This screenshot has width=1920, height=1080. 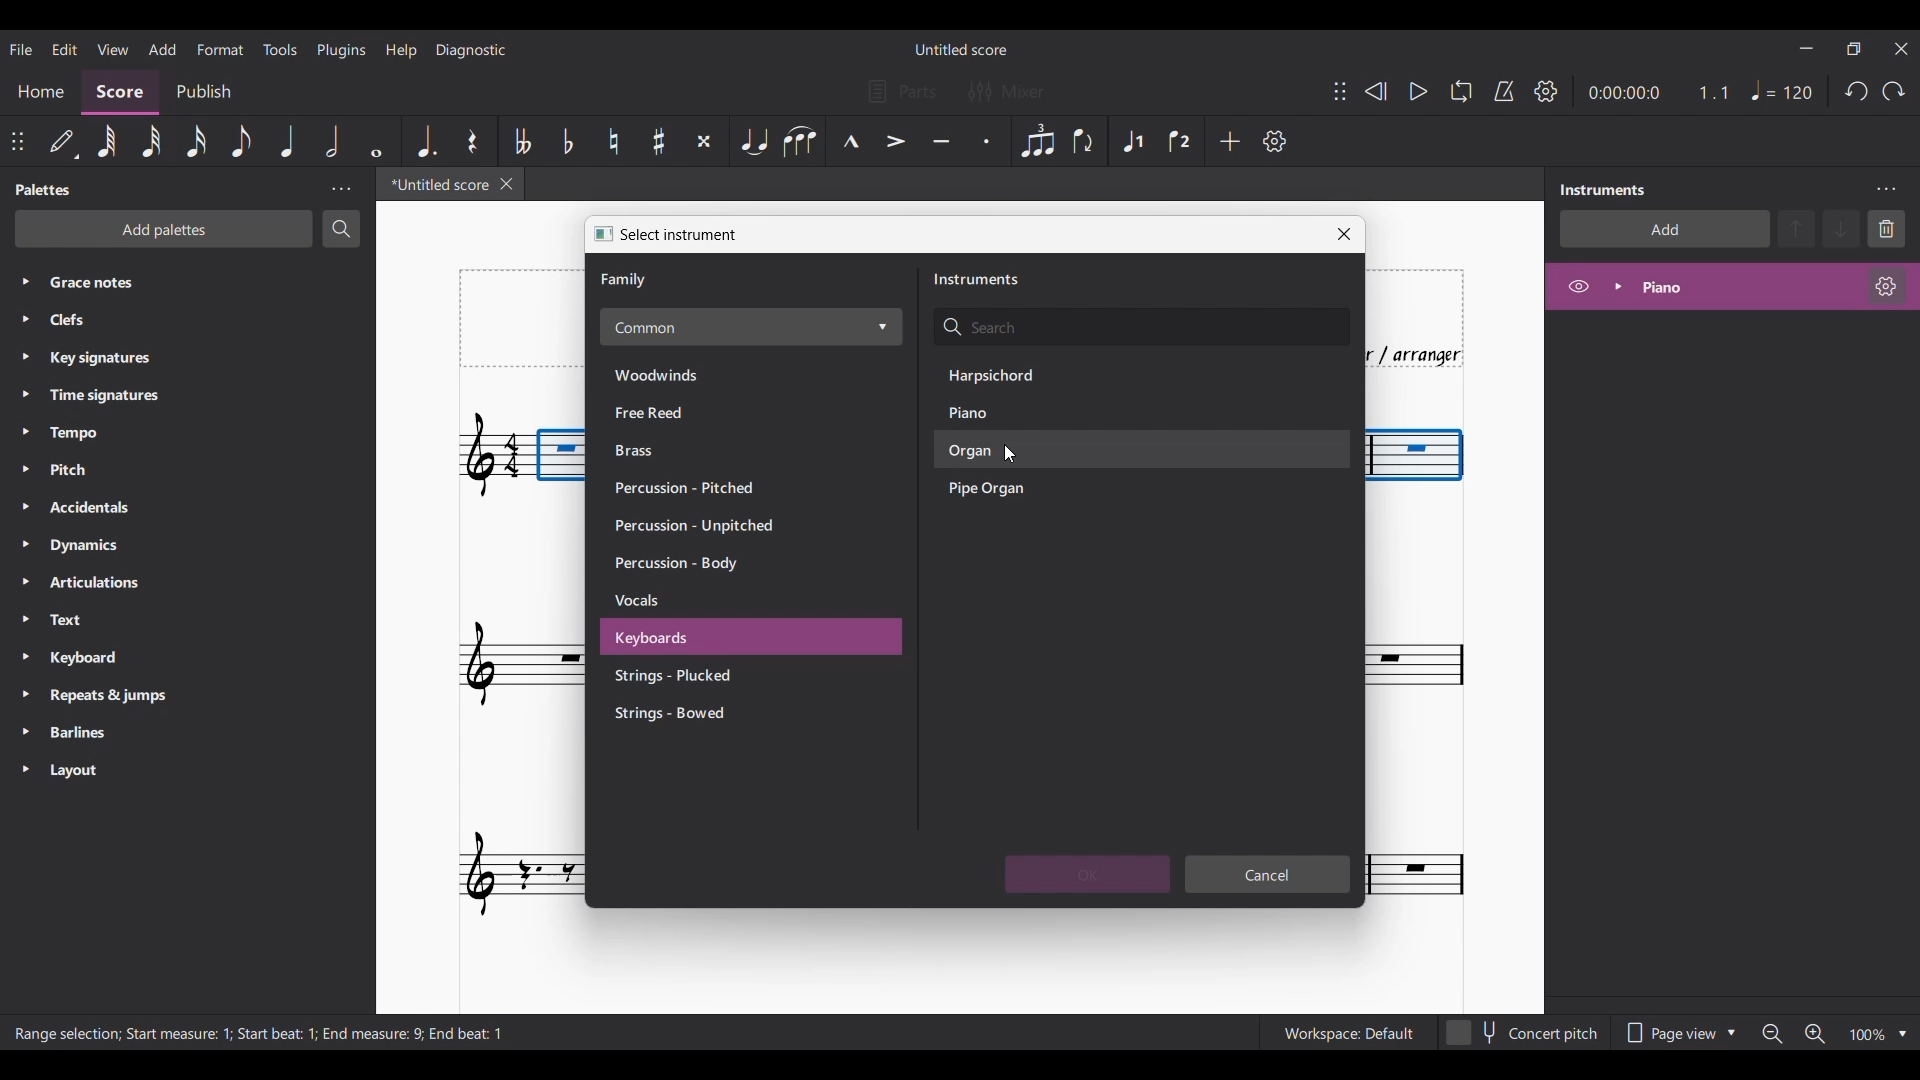 I want to click on Cancel saving, so click(x=1268, y=874).